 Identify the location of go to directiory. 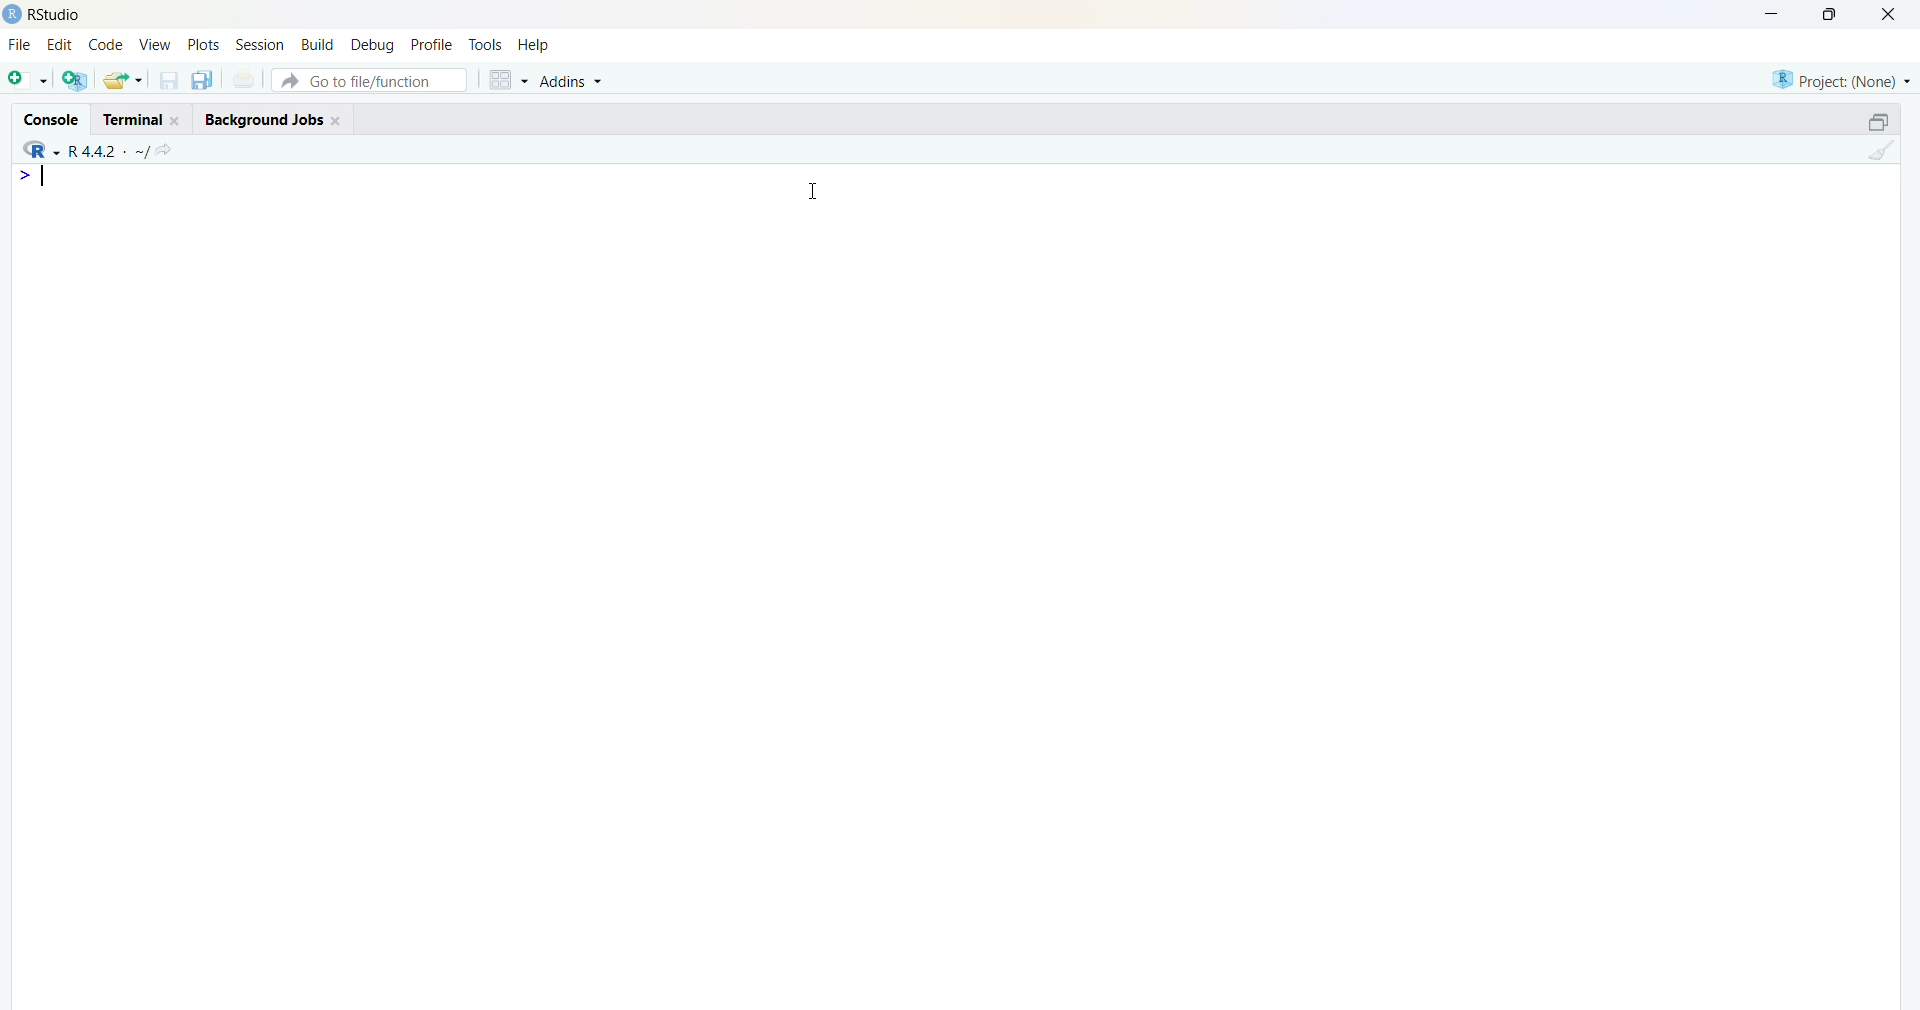
(168, 149).